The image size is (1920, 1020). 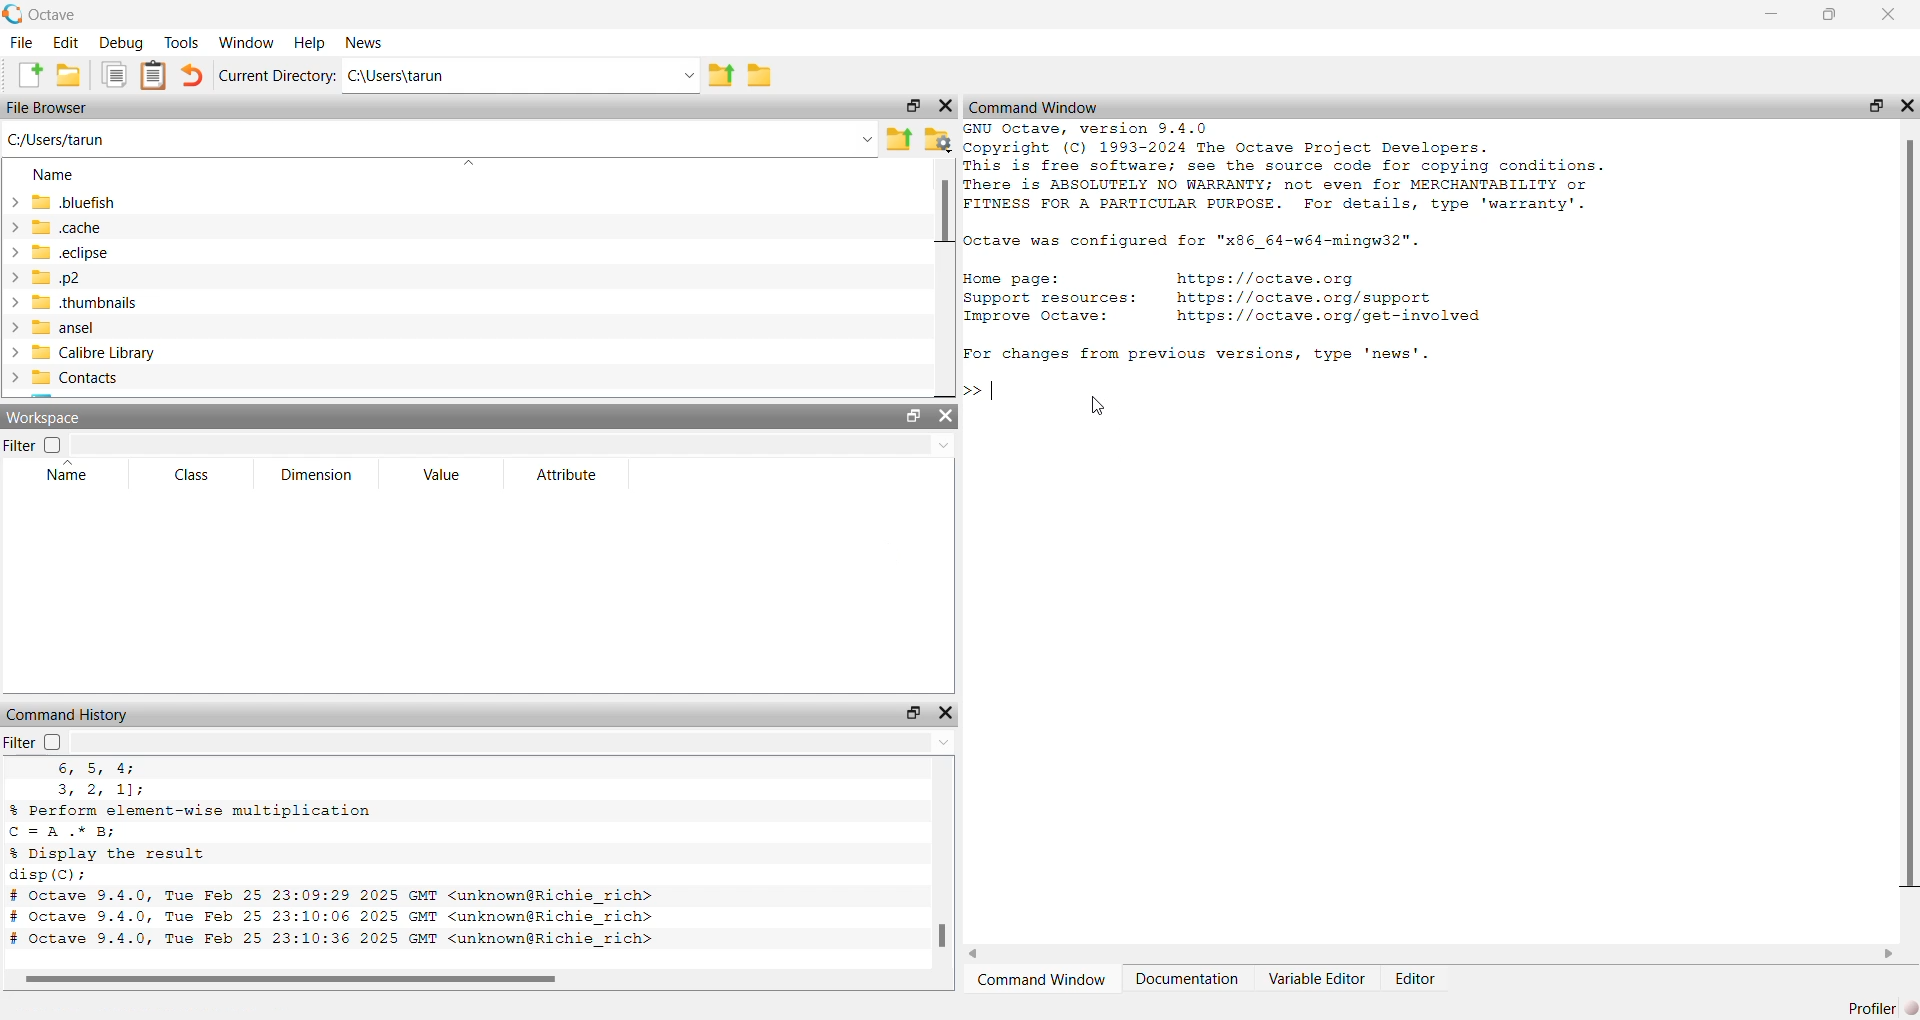 What do you see at coordinates (1430, 954) in the screenshot?
I see `Scroll` at bounding box center [1430, 954].